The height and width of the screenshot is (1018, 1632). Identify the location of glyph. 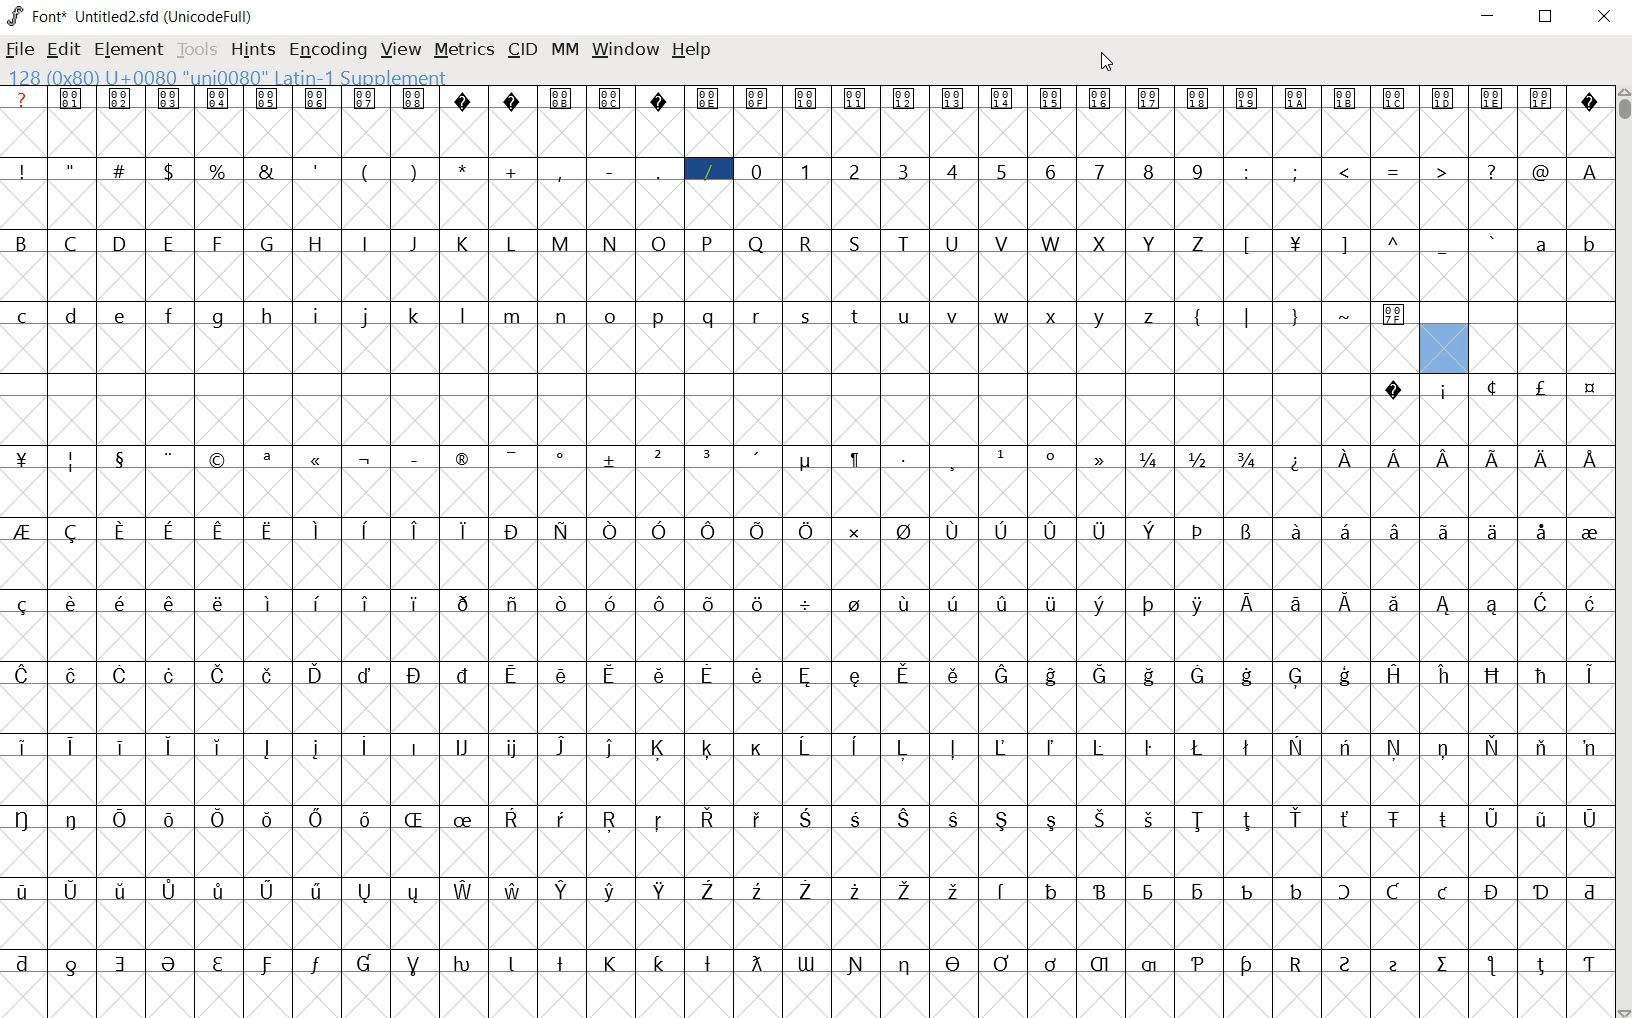
(364, 99).